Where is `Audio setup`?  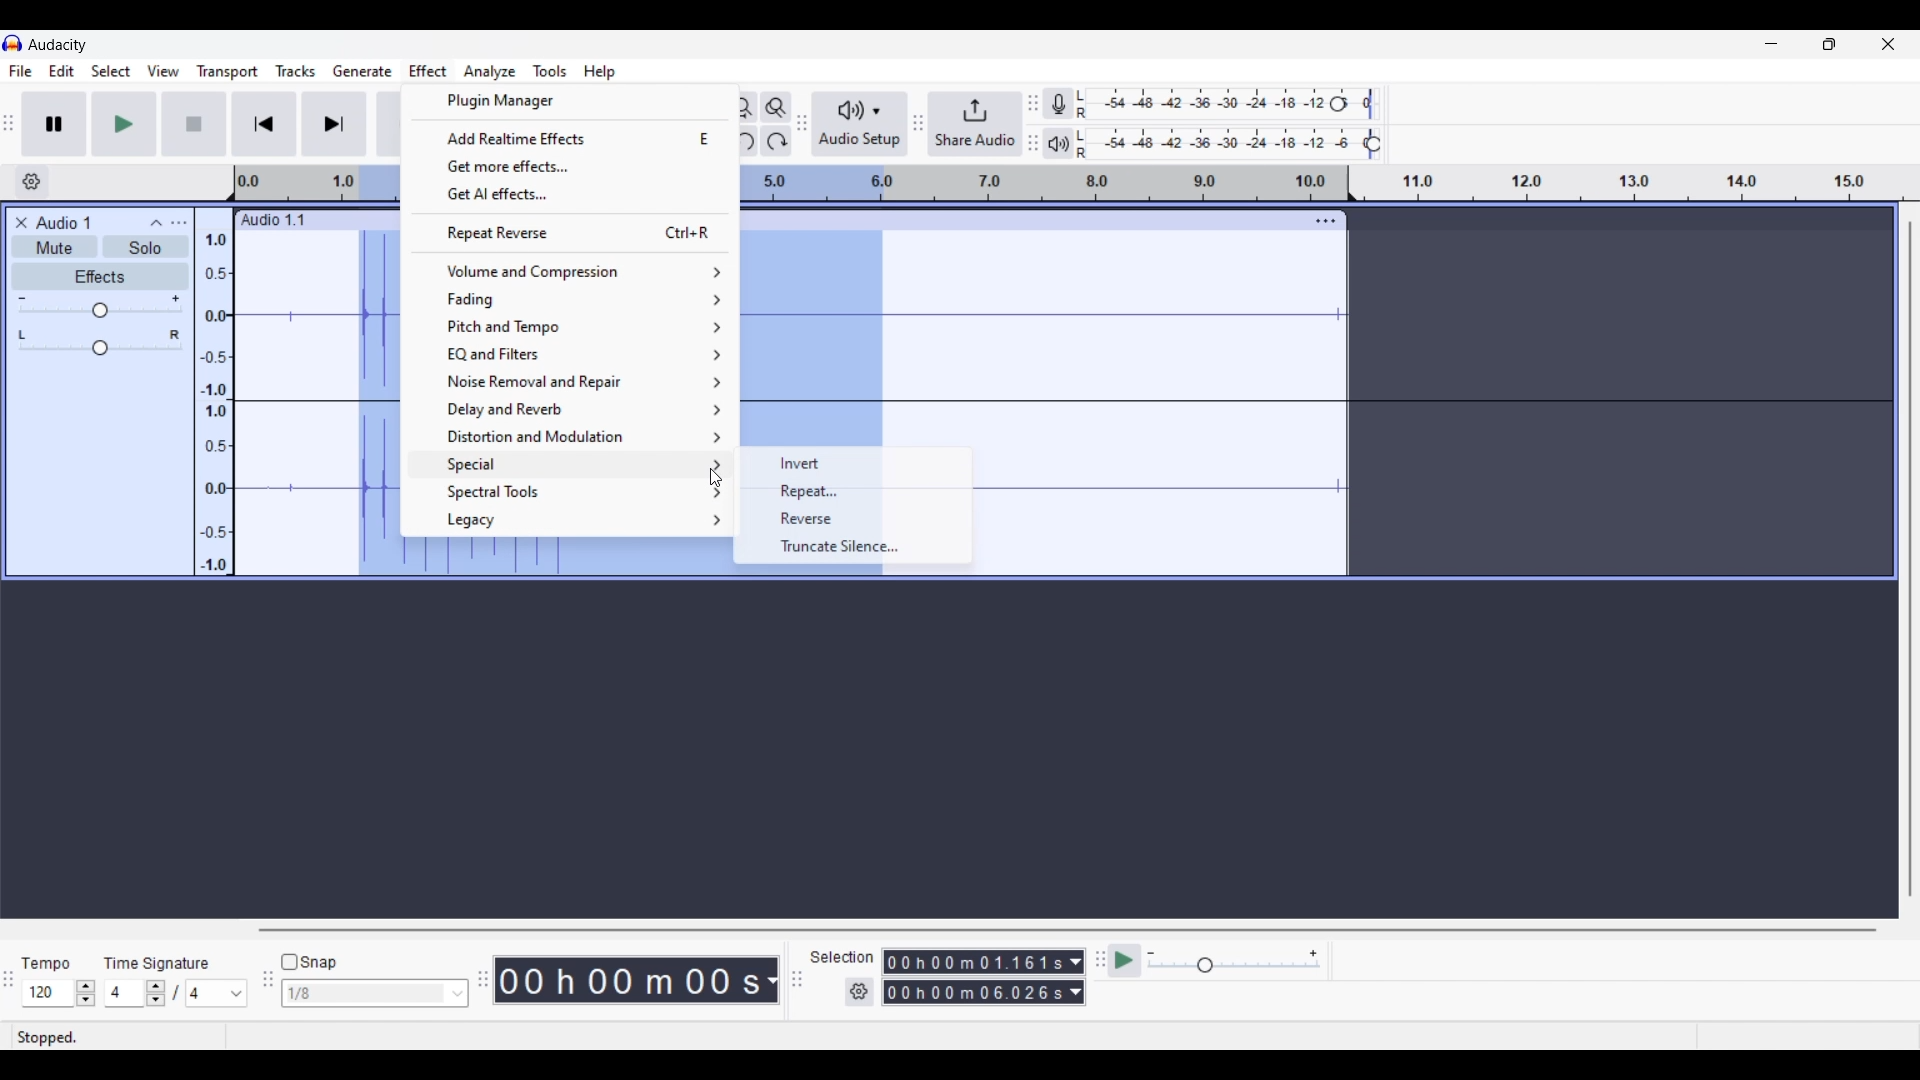 Audio setup is located at coordinates (861, 124).